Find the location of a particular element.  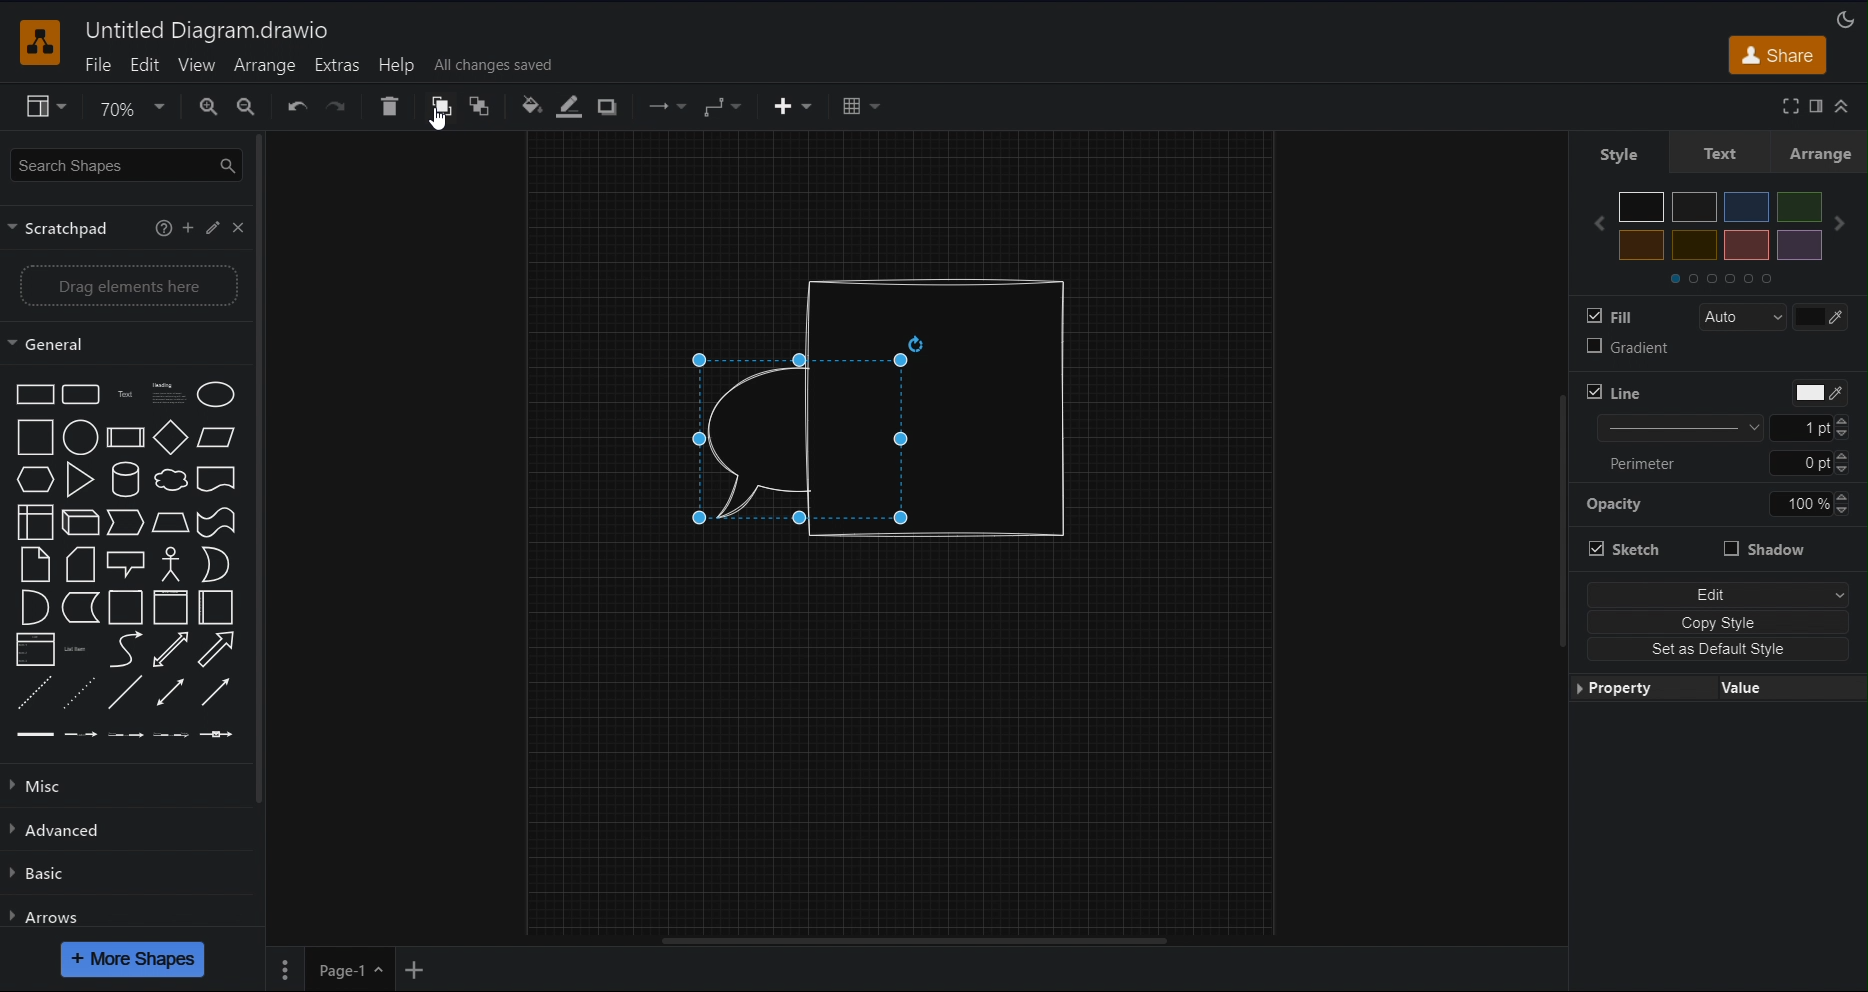

Value is located at coordinates (1792, 688).